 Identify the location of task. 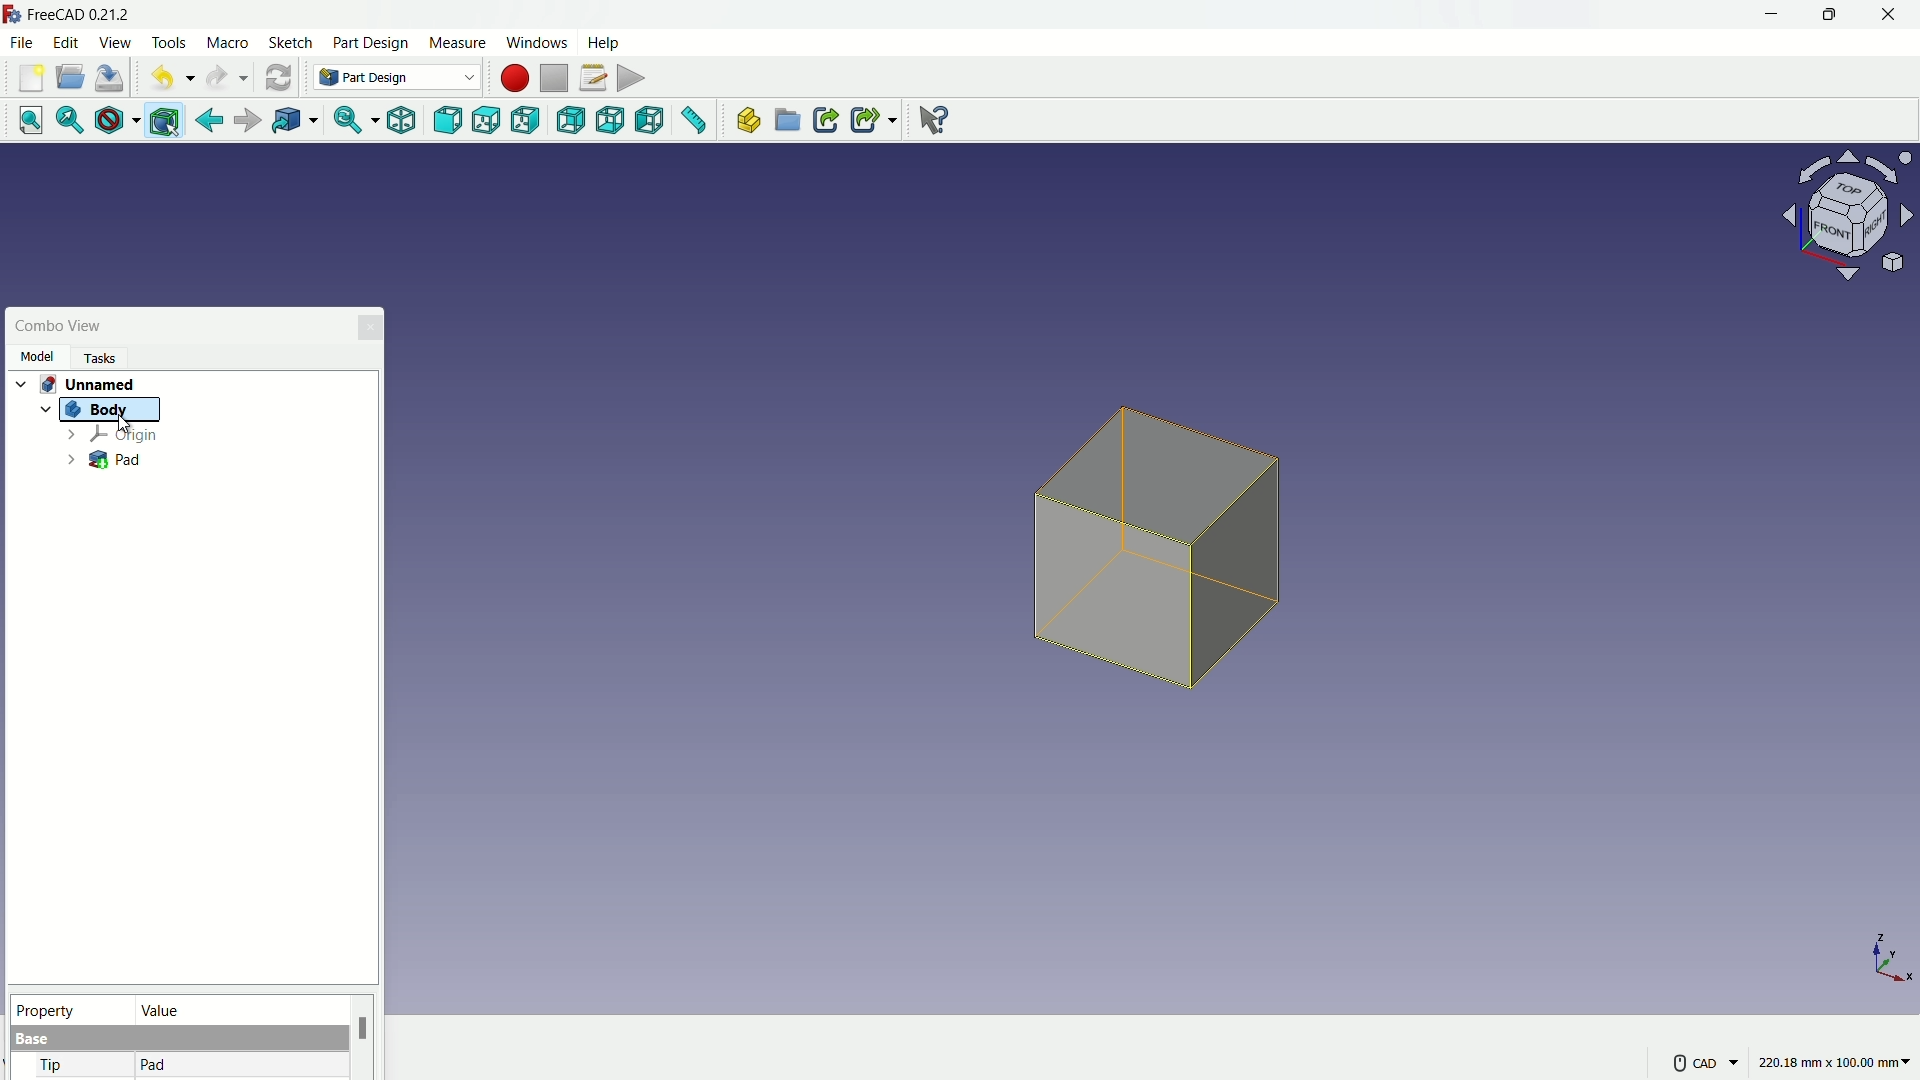
(105, 356).